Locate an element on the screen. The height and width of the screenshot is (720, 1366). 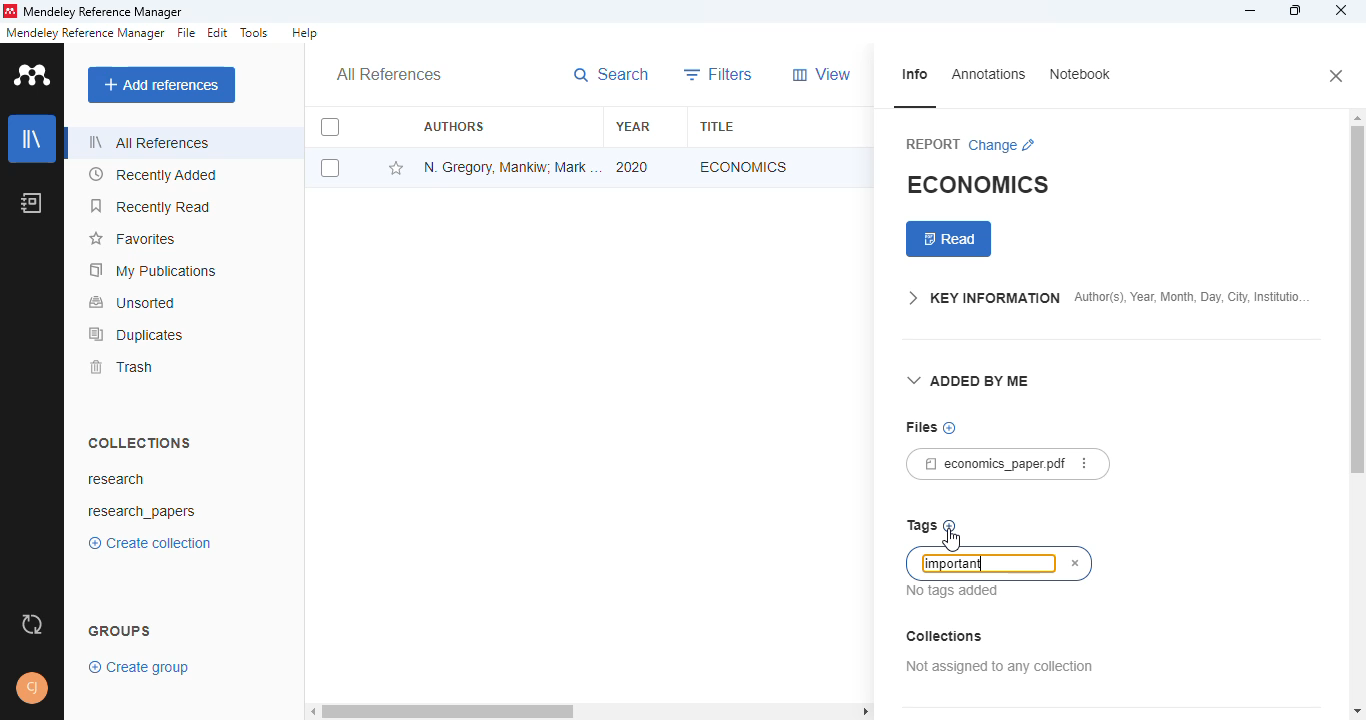
research_papers is located at coordinates (141, 512).